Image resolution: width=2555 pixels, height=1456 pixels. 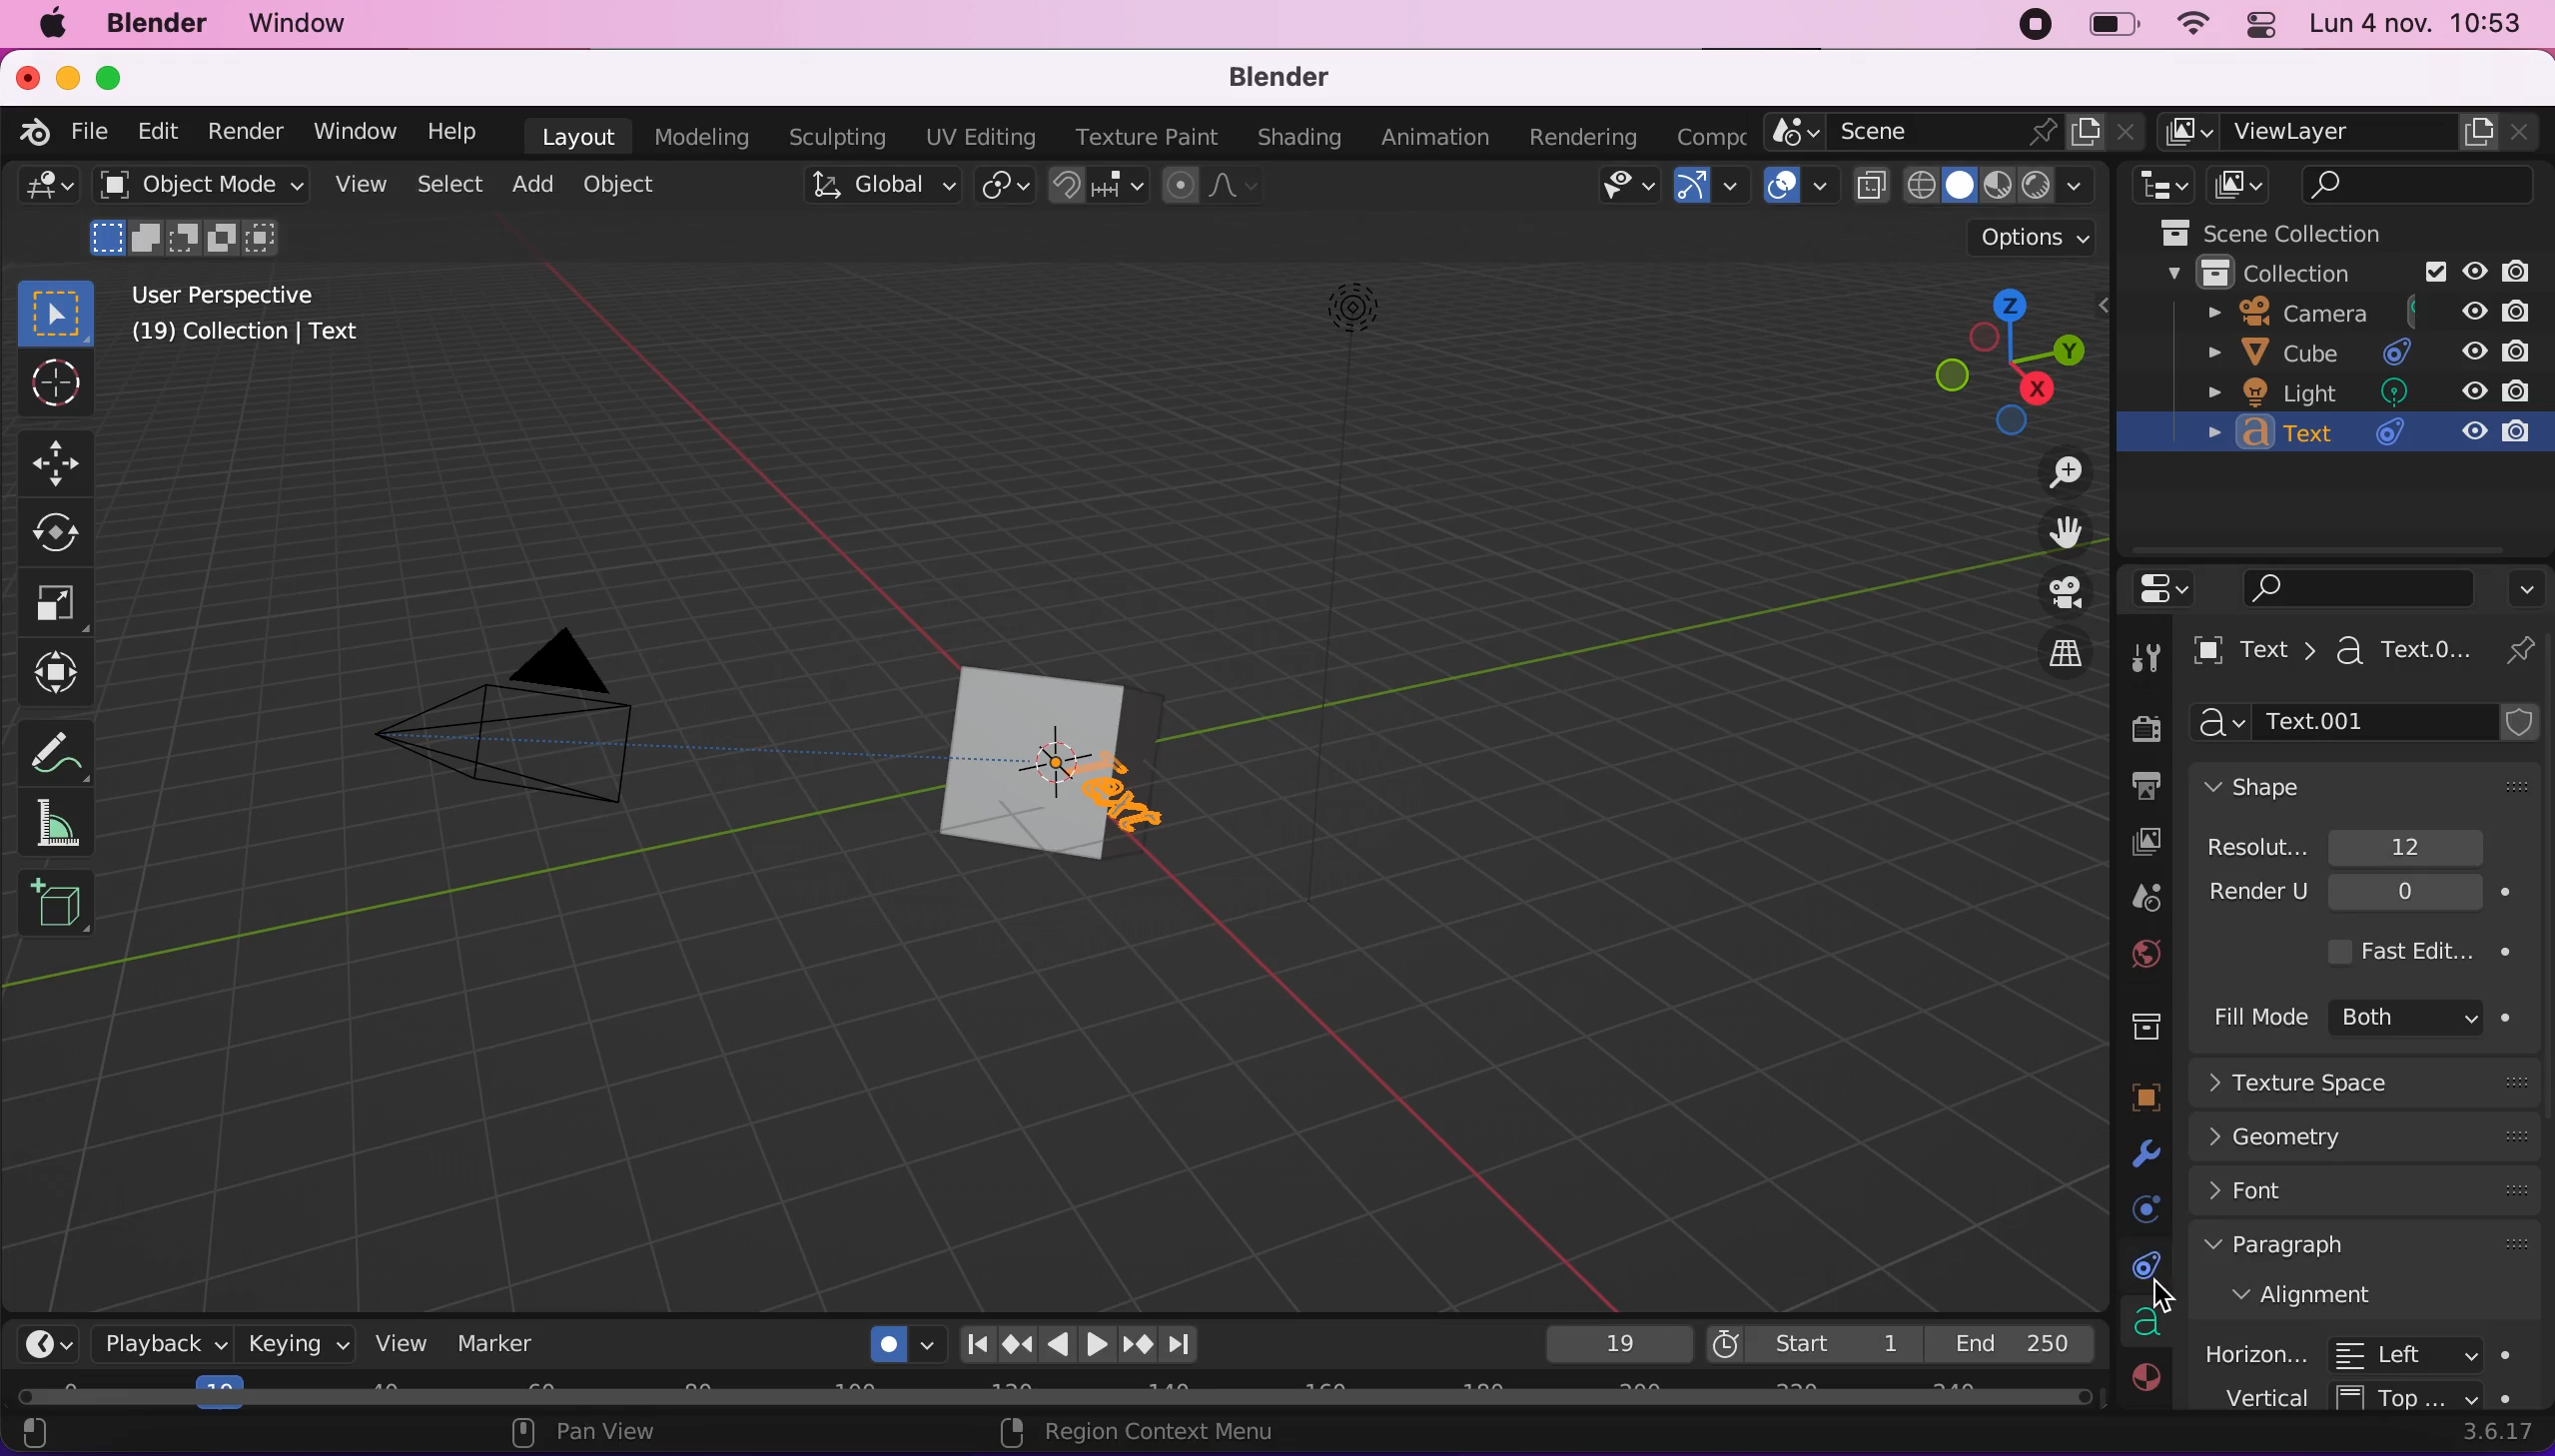 I want to click on select, so click(x=454, y=186).